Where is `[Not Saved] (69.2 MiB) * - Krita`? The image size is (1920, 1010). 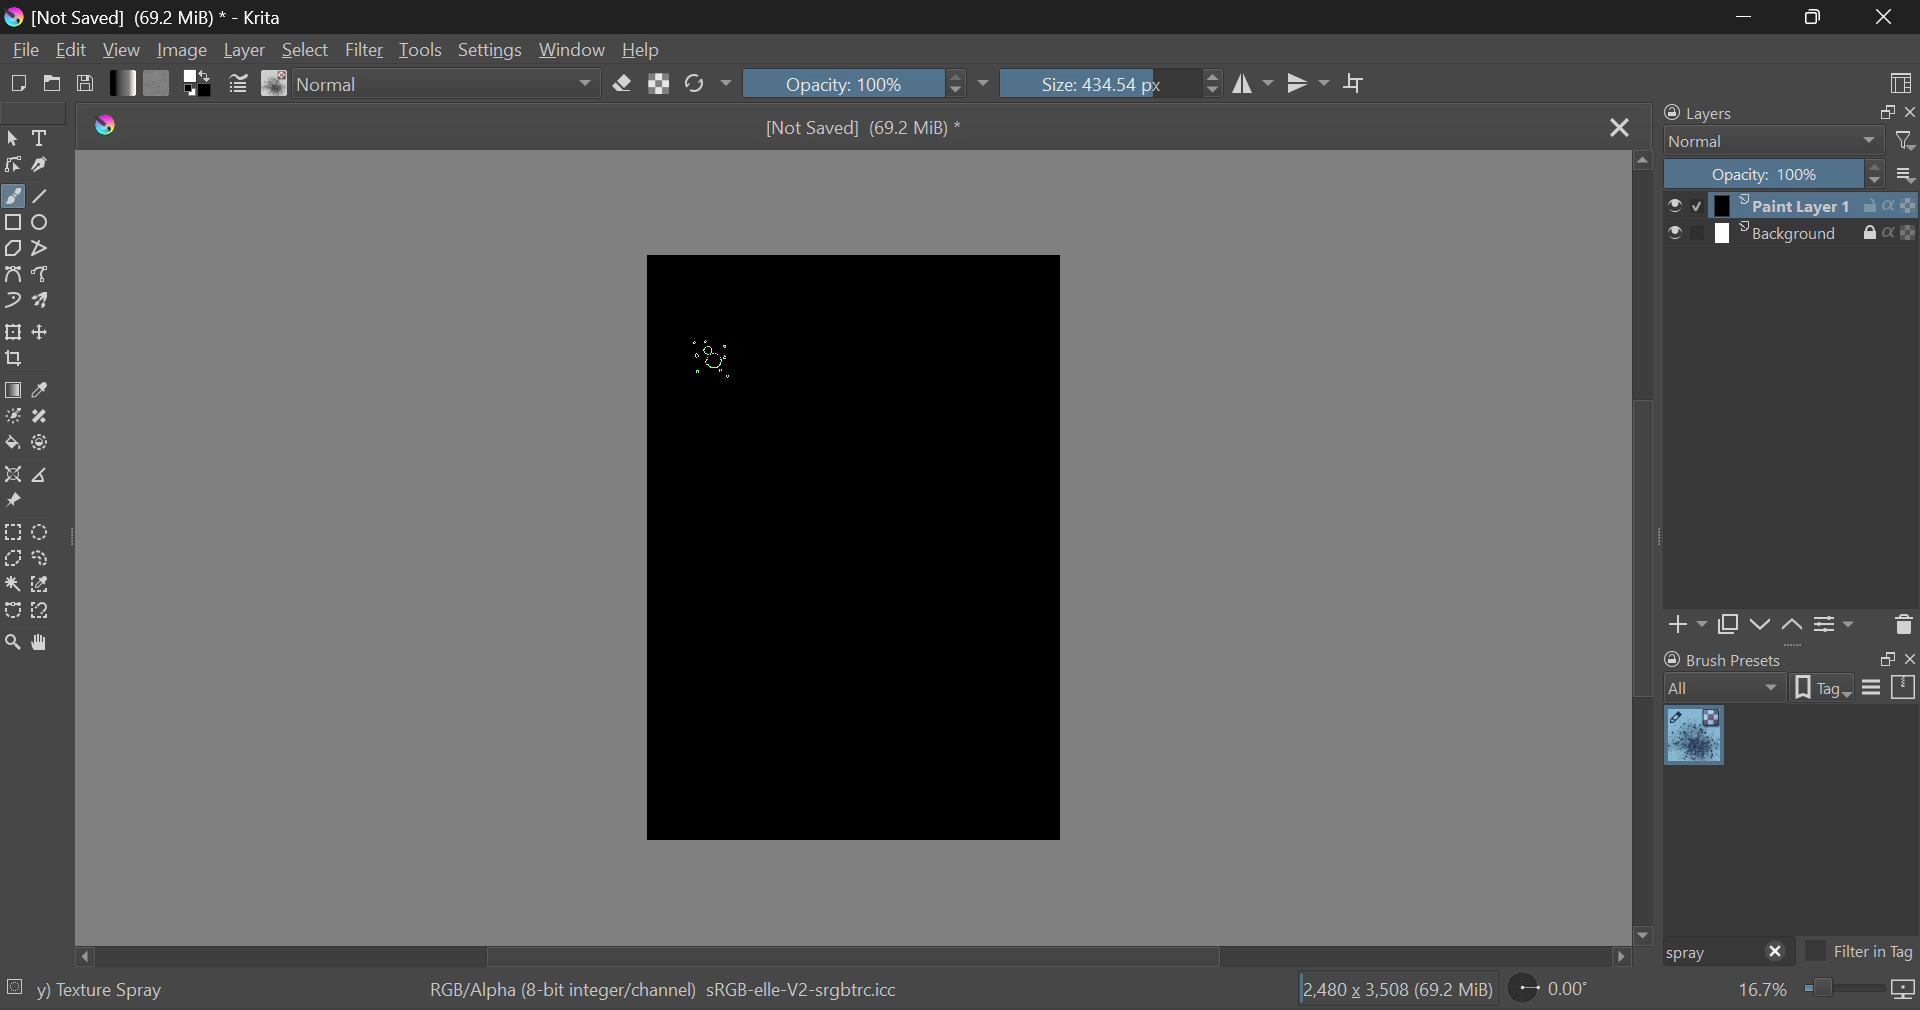
[Not Saved] (69.2 MiB) * - Krita is located at coordinates (166, 17).